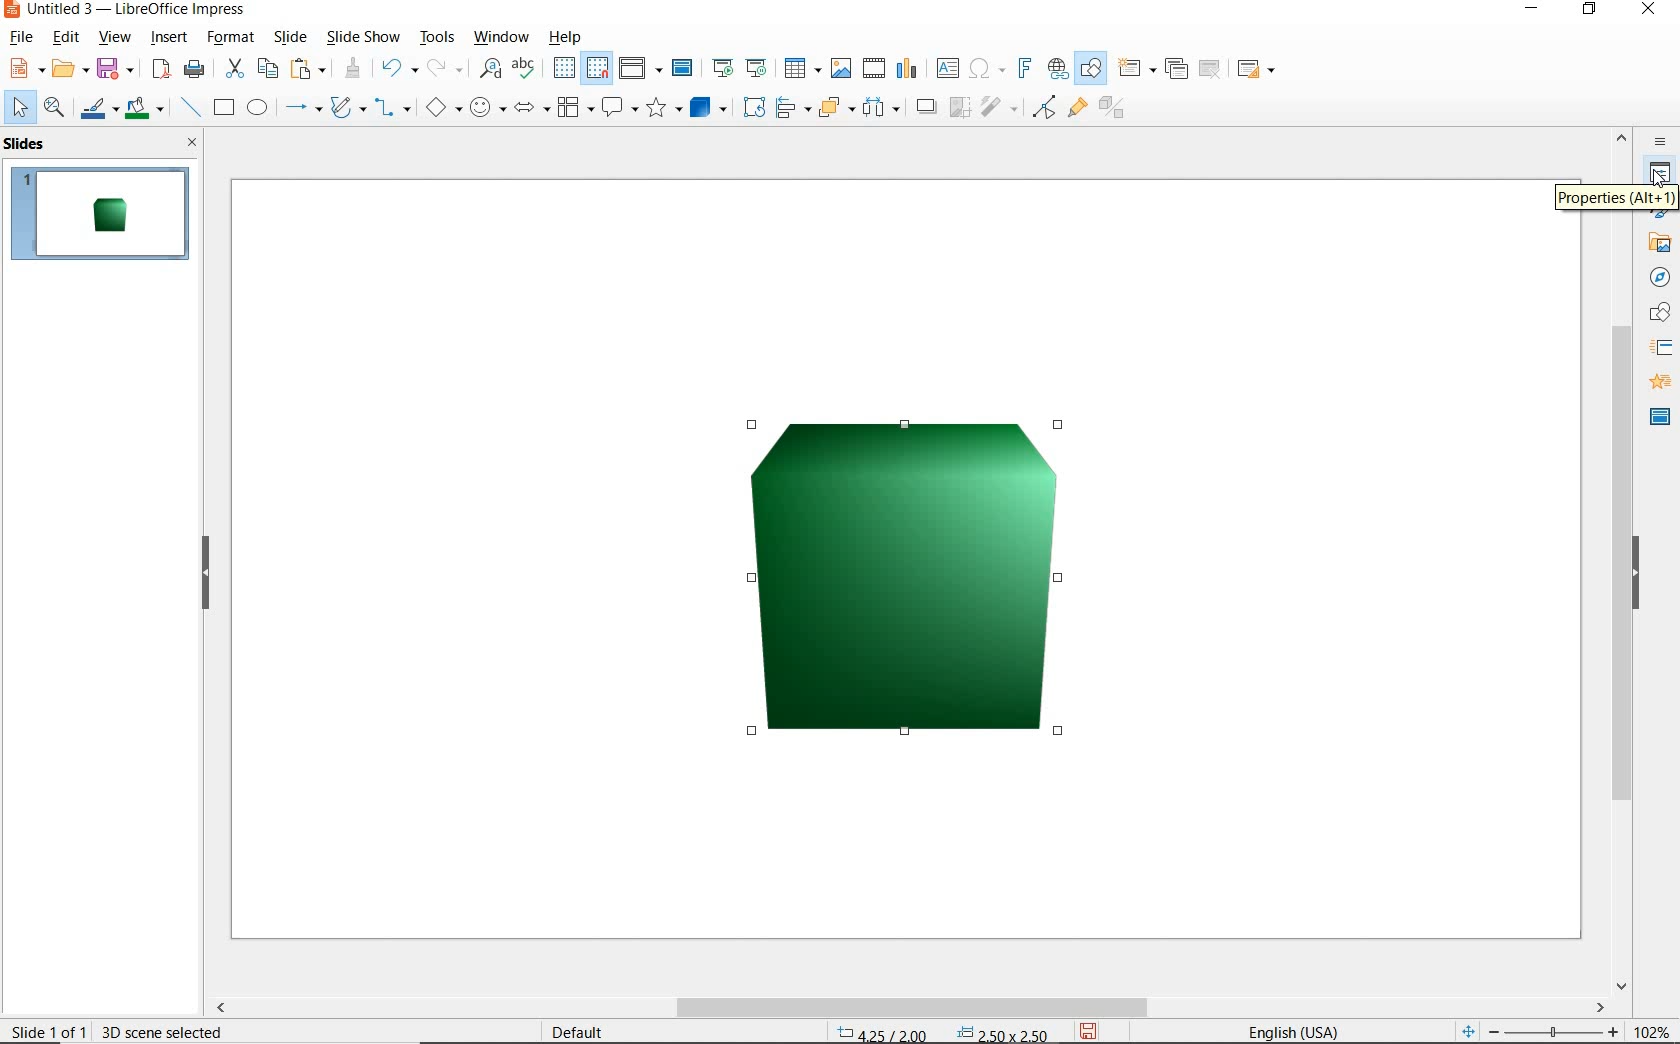  What do you see at coordinates (189, 107) in the screenshot?
I see `insert line` at bounding box center [189, 107].